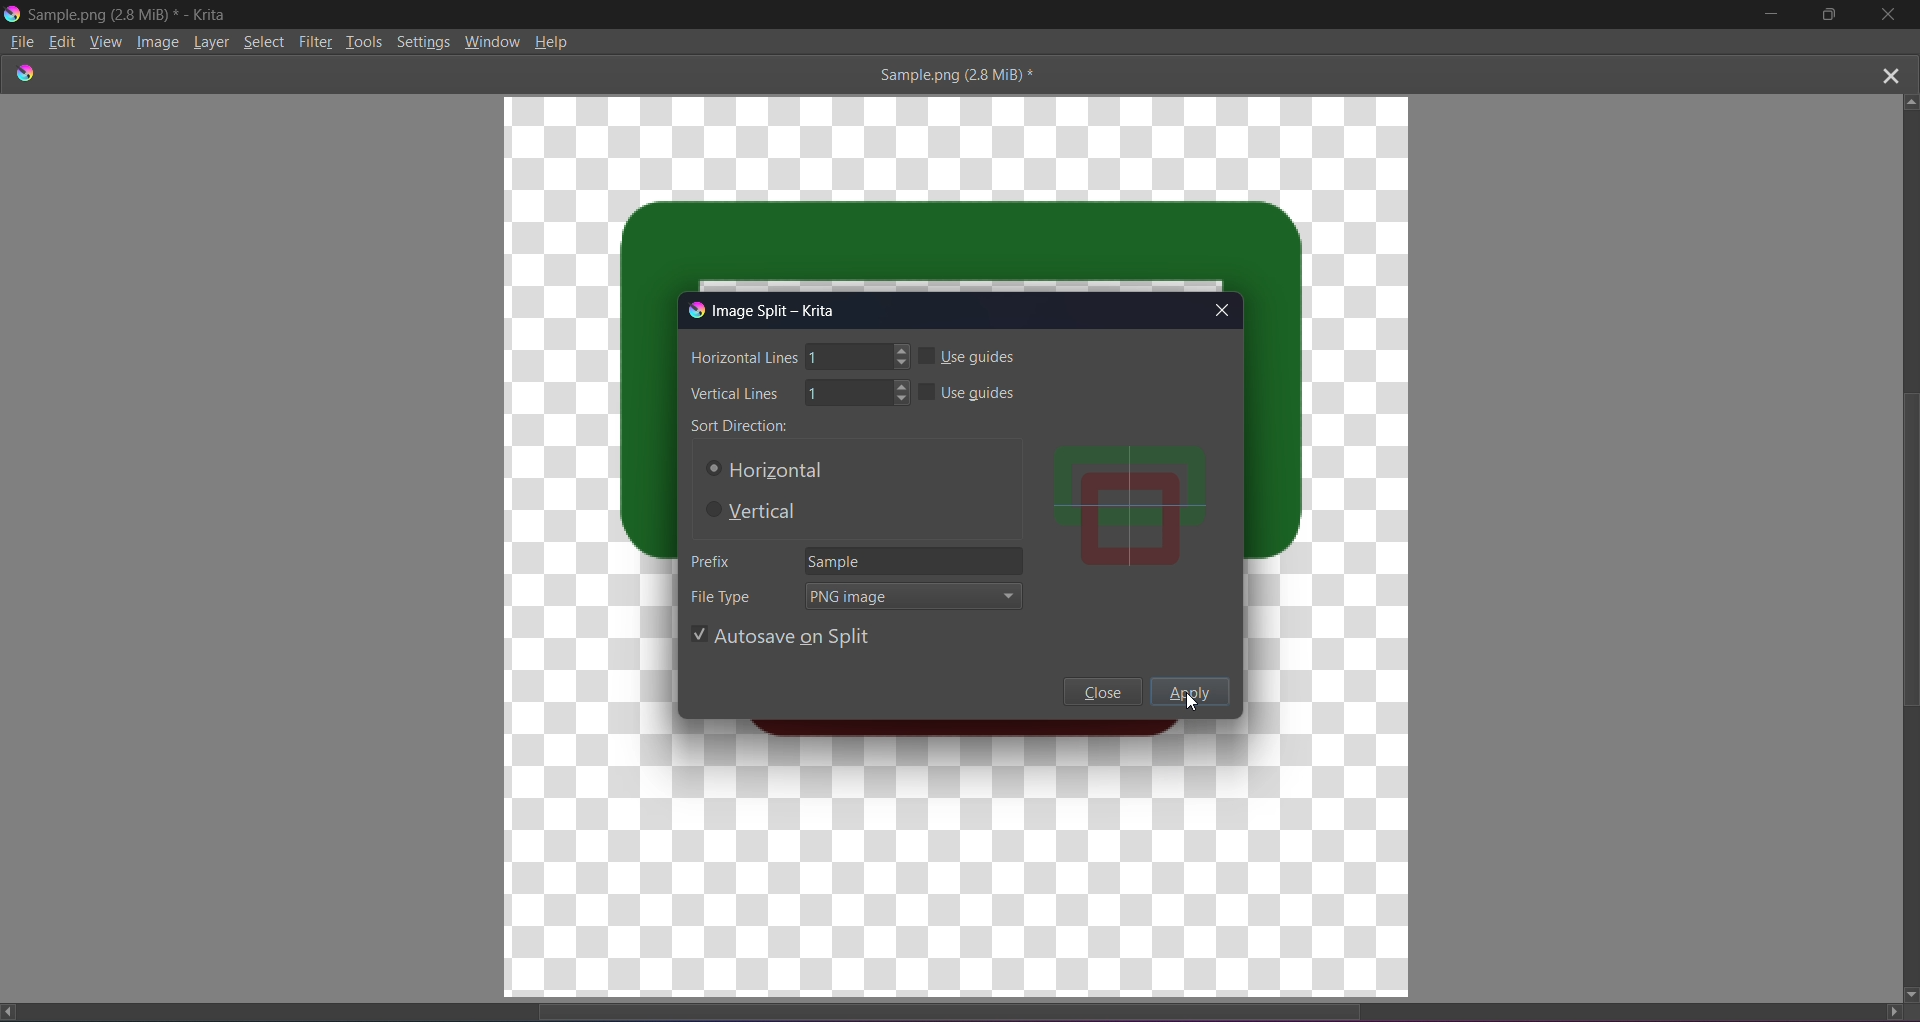 This screenshot has height=1022, width=1920. What do you see at coordinates (63, 40) in the screenshot?
I see `Edit` at bounding box center [63, 40].